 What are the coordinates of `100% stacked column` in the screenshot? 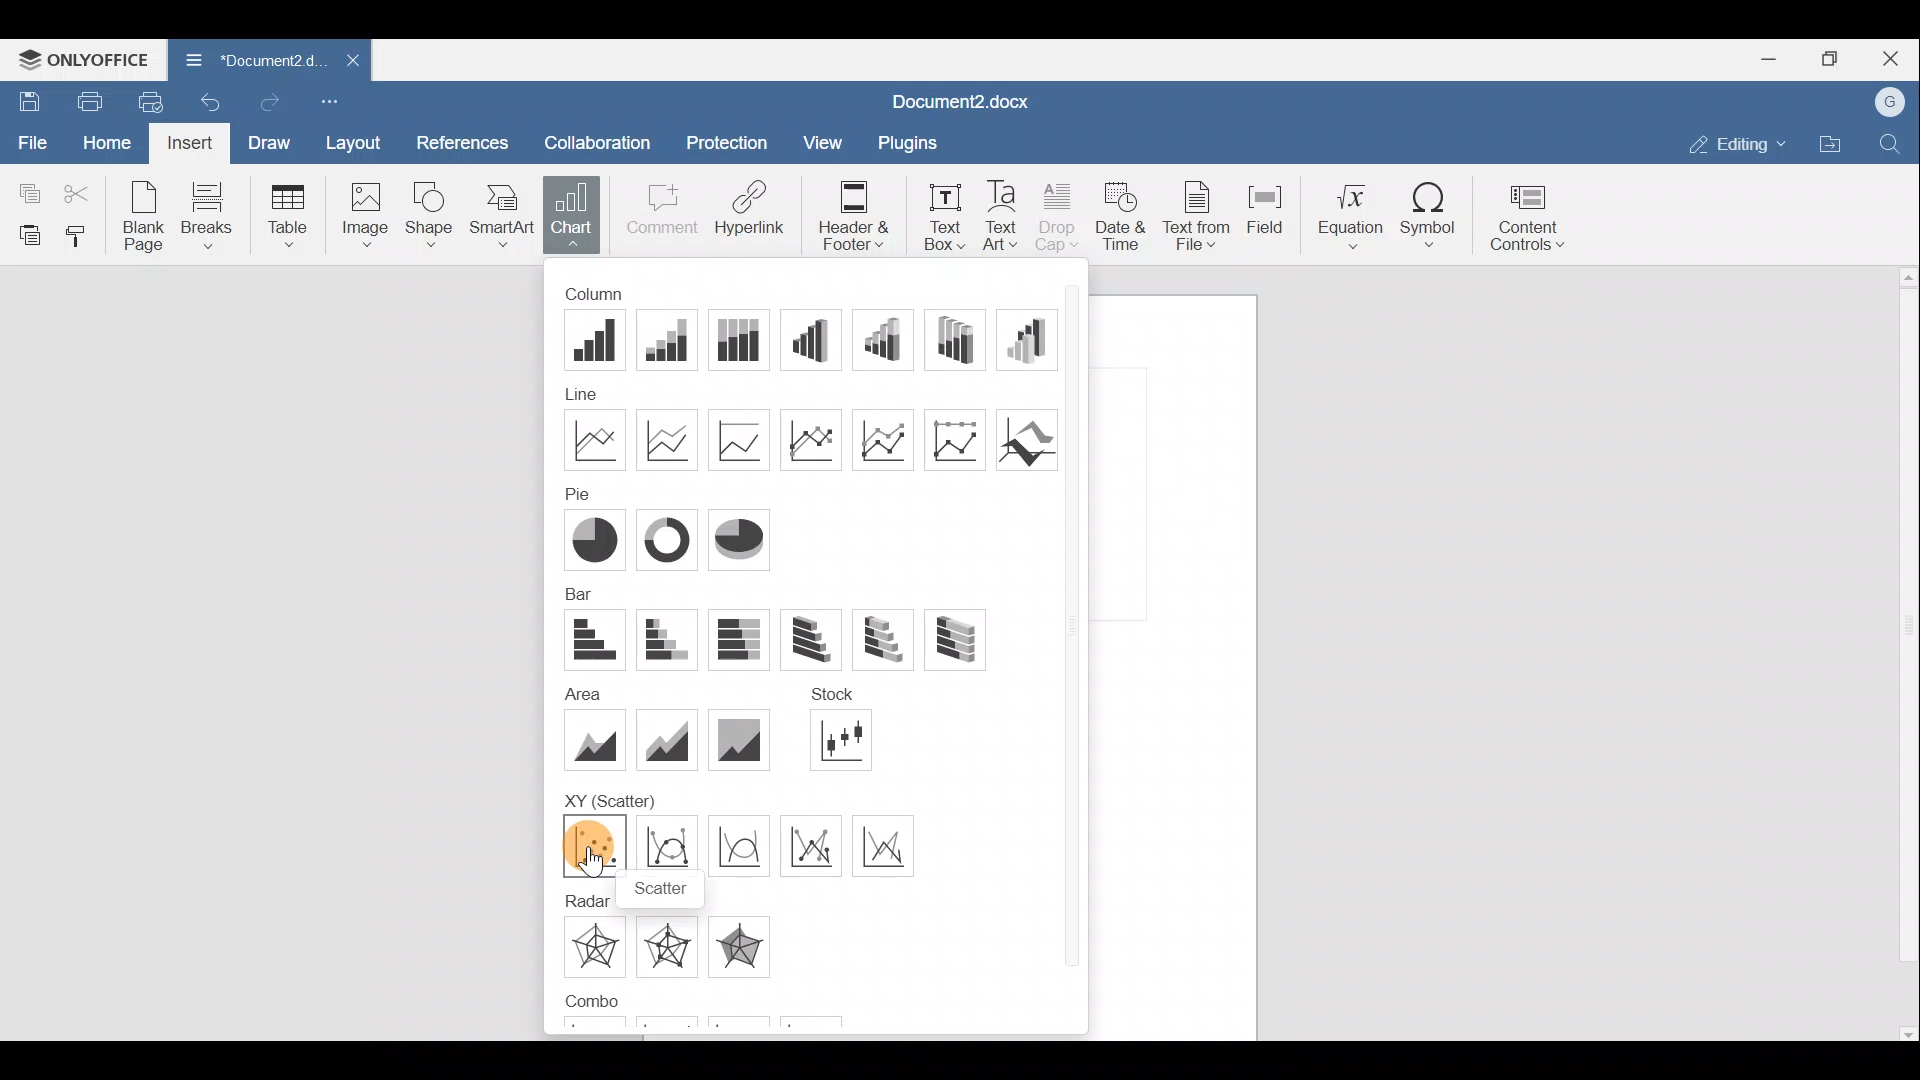 It's located at (748, 340).